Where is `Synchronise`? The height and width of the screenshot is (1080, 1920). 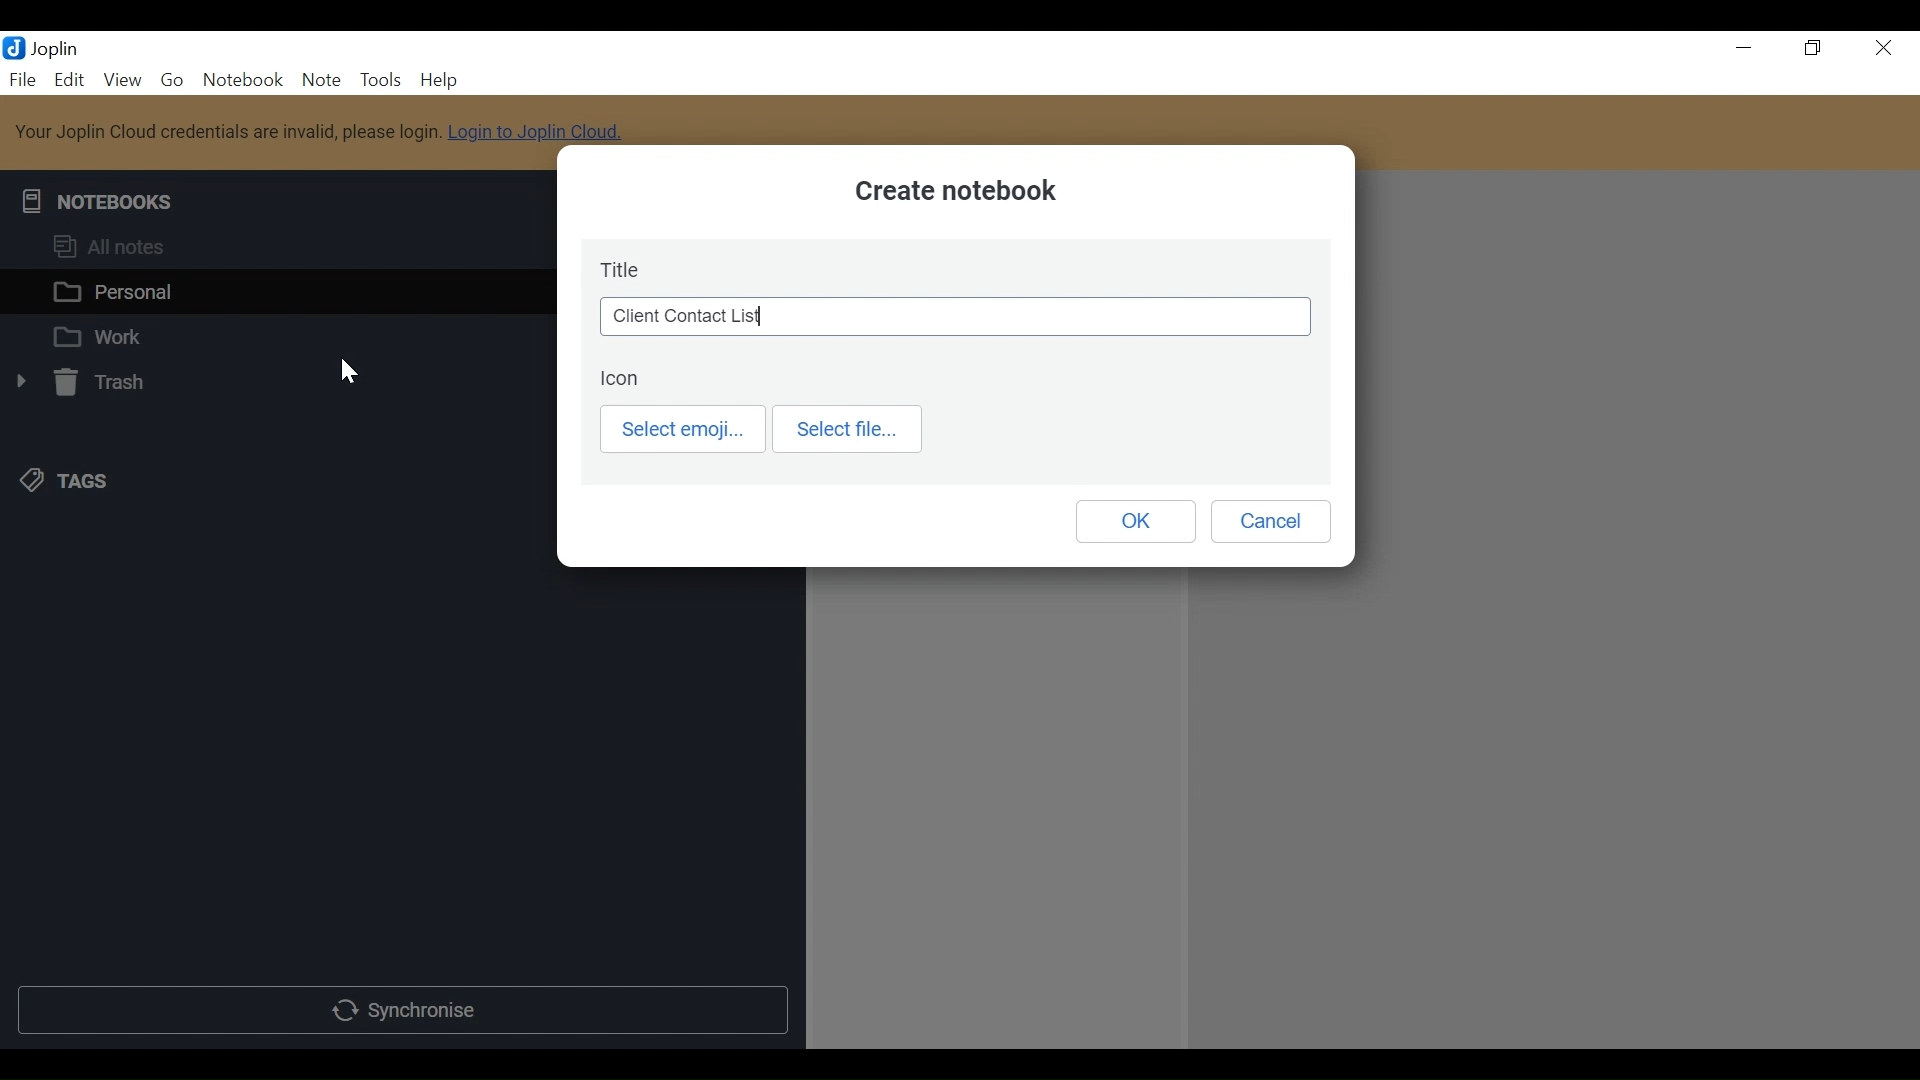 Synchronise is located at coordinates (403, 1012).